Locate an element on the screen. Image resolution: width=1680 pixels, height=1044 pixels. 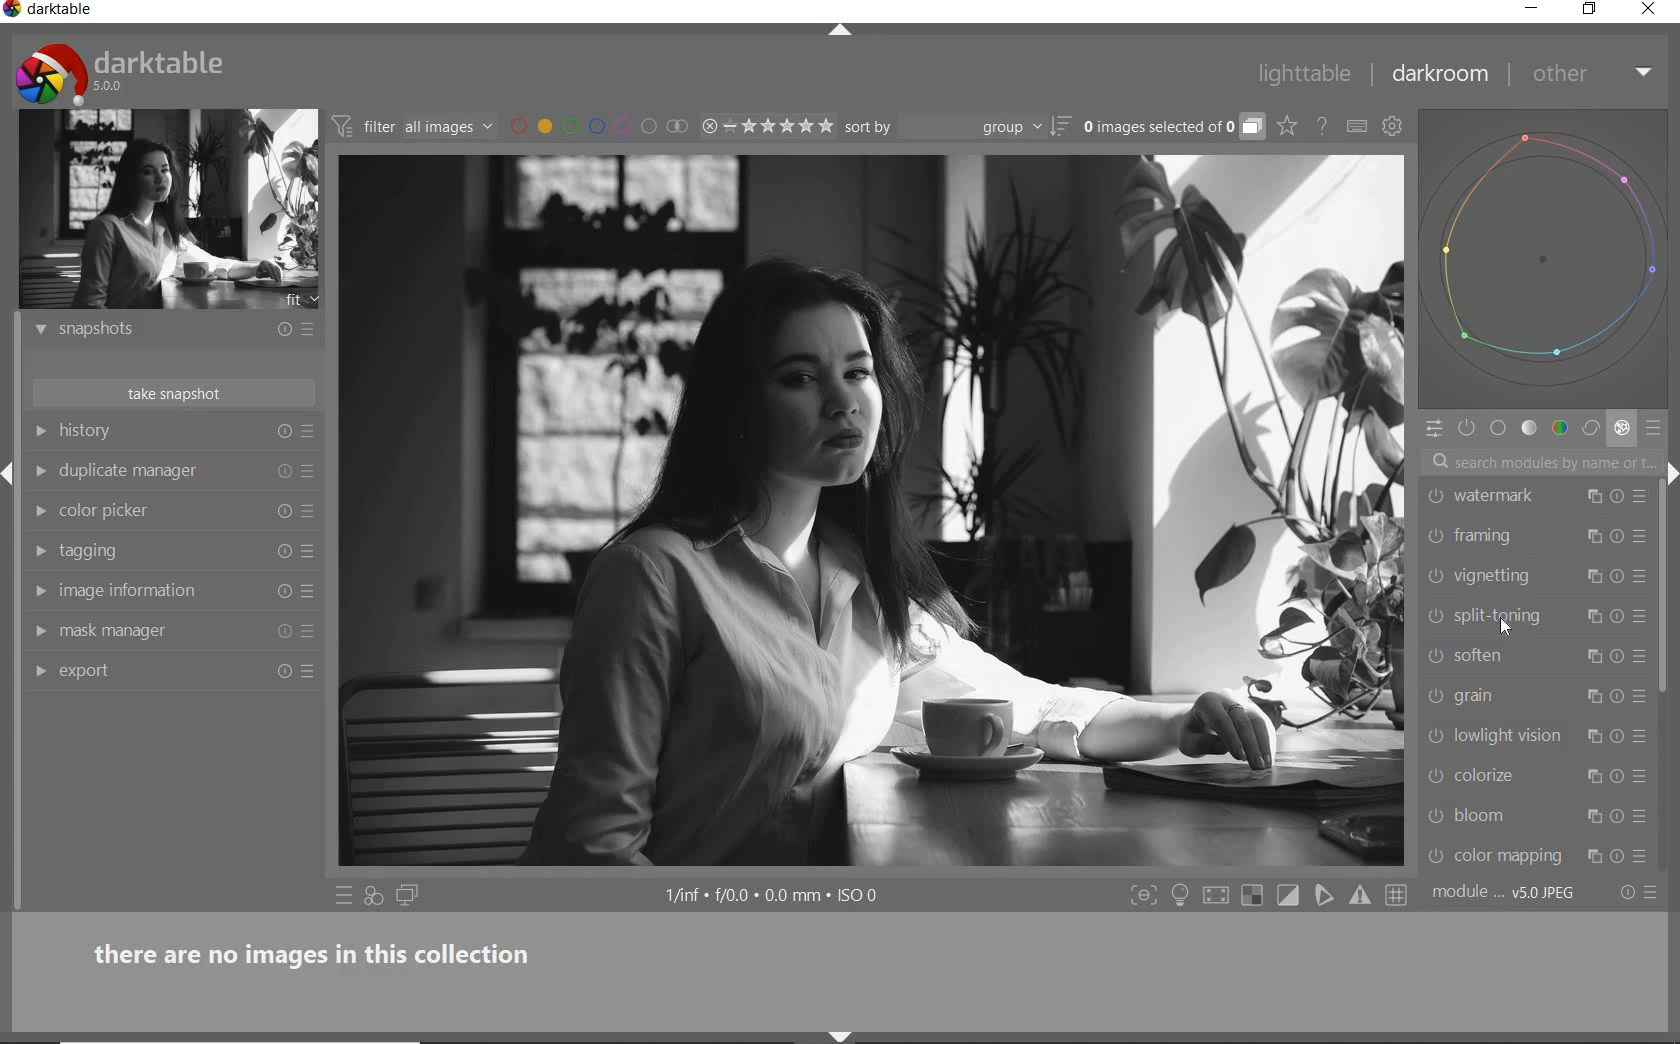
show module is located at coordinates (38, 431).